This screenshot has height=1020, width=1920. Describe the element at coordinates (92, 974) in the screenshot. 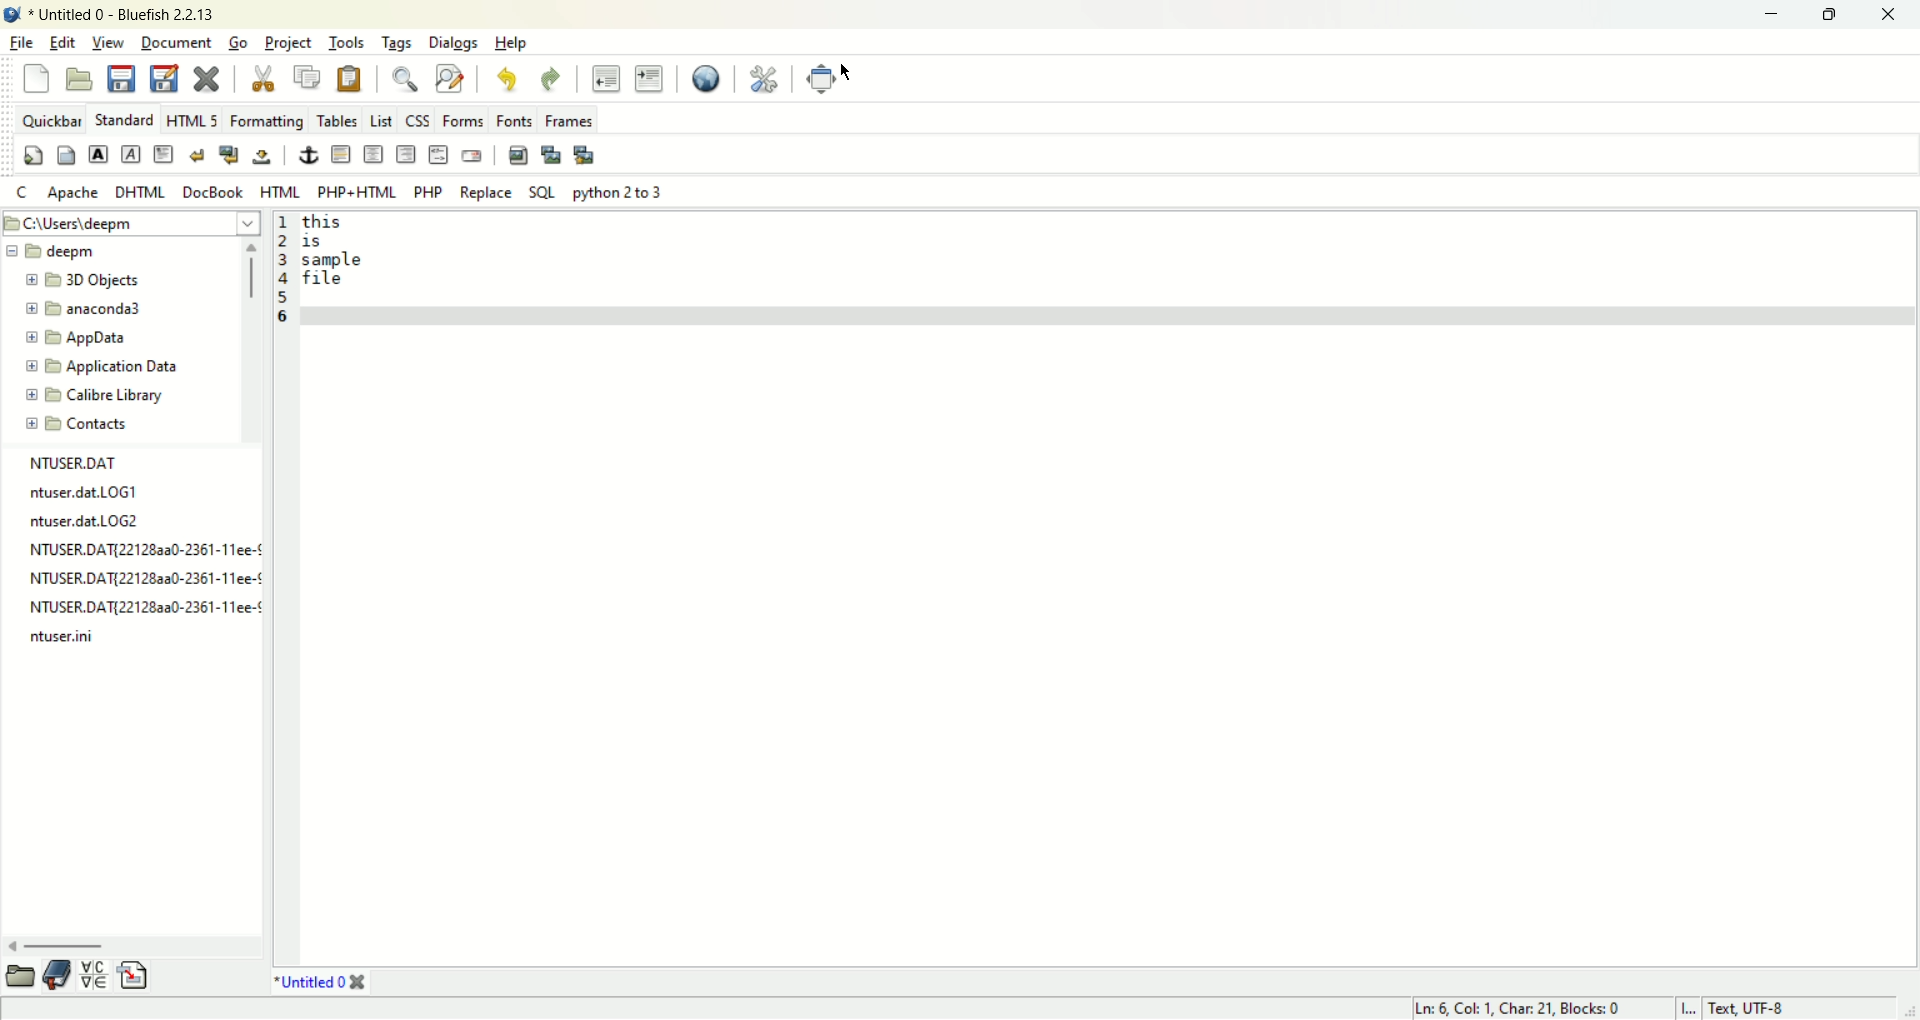

I see `charmap` at that location.